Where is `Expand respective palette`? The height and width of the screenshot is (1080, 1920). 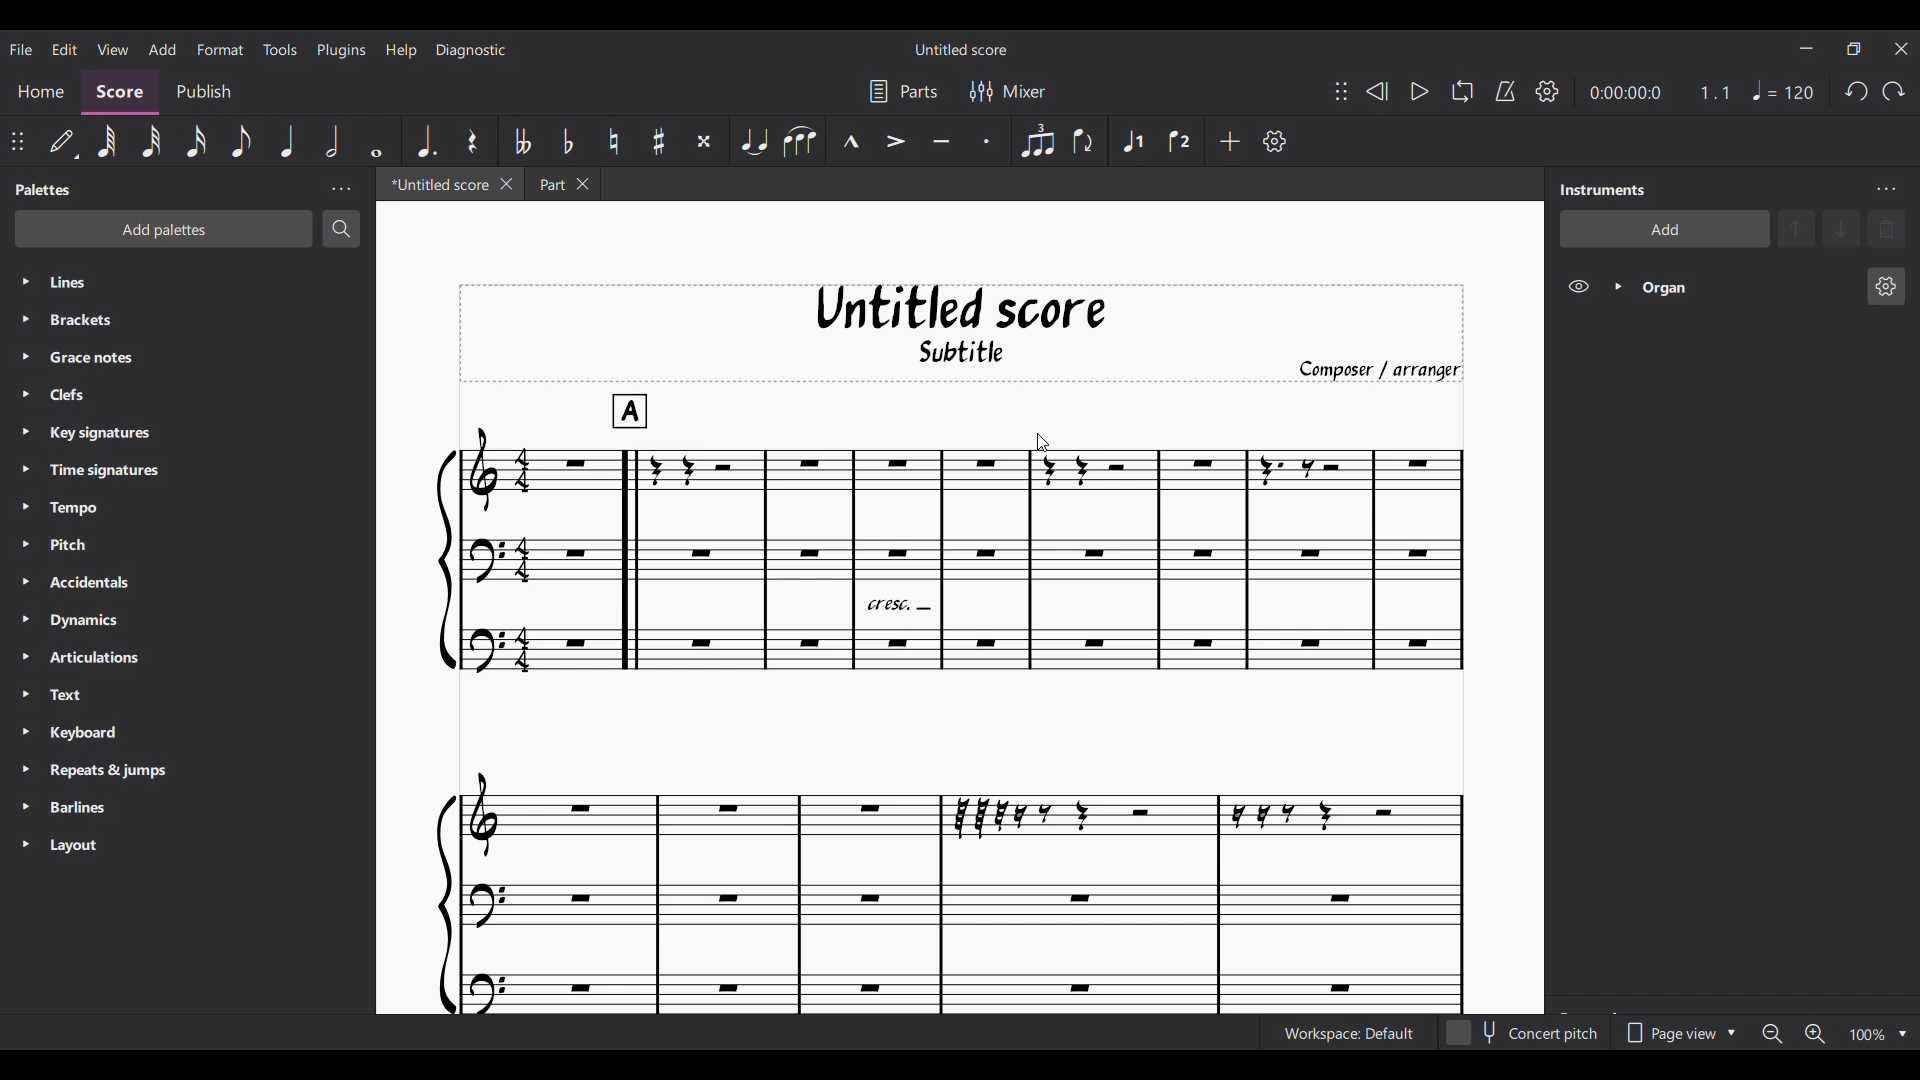
Expand respective palette is located at coordinates (25, 563).